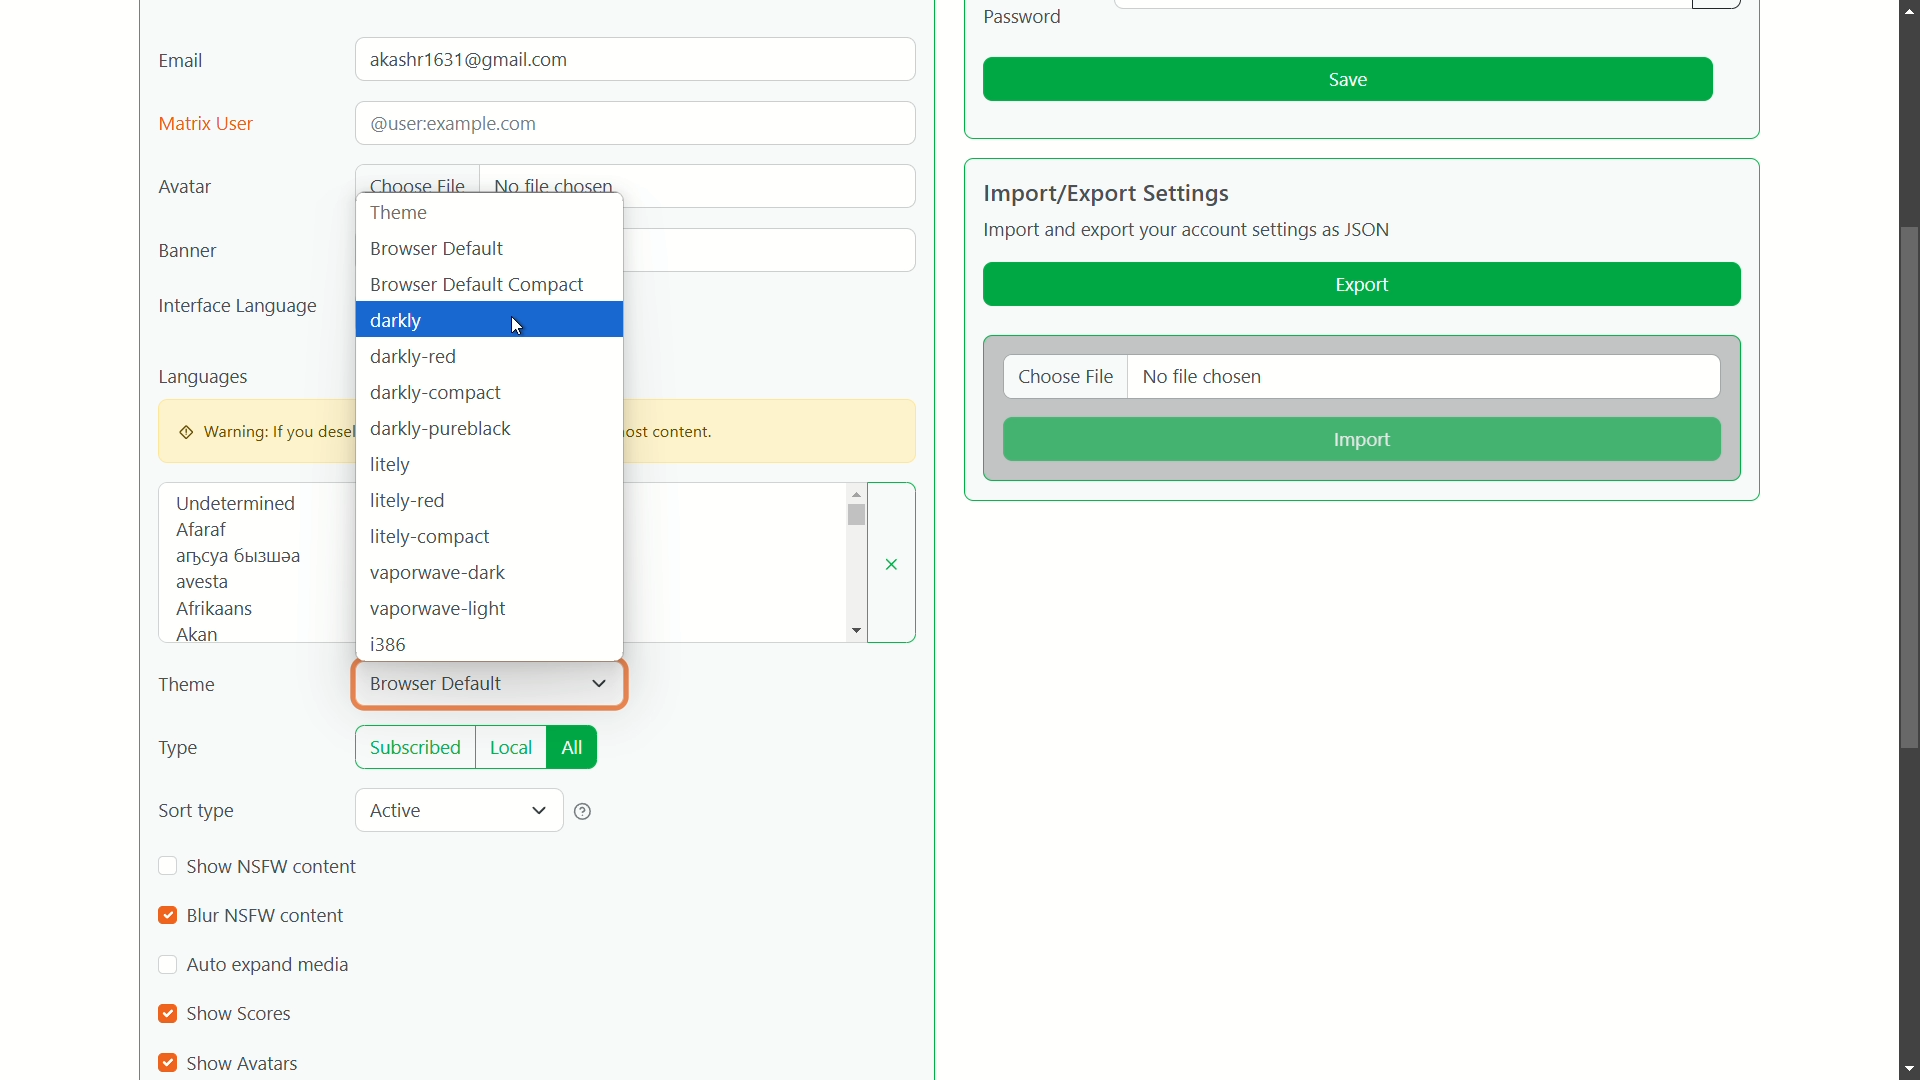 The width and height of the screenshot is (1920, 1080). Describe the element at coordinates (188, 686) in the screenshot. I see `theme` at that location.